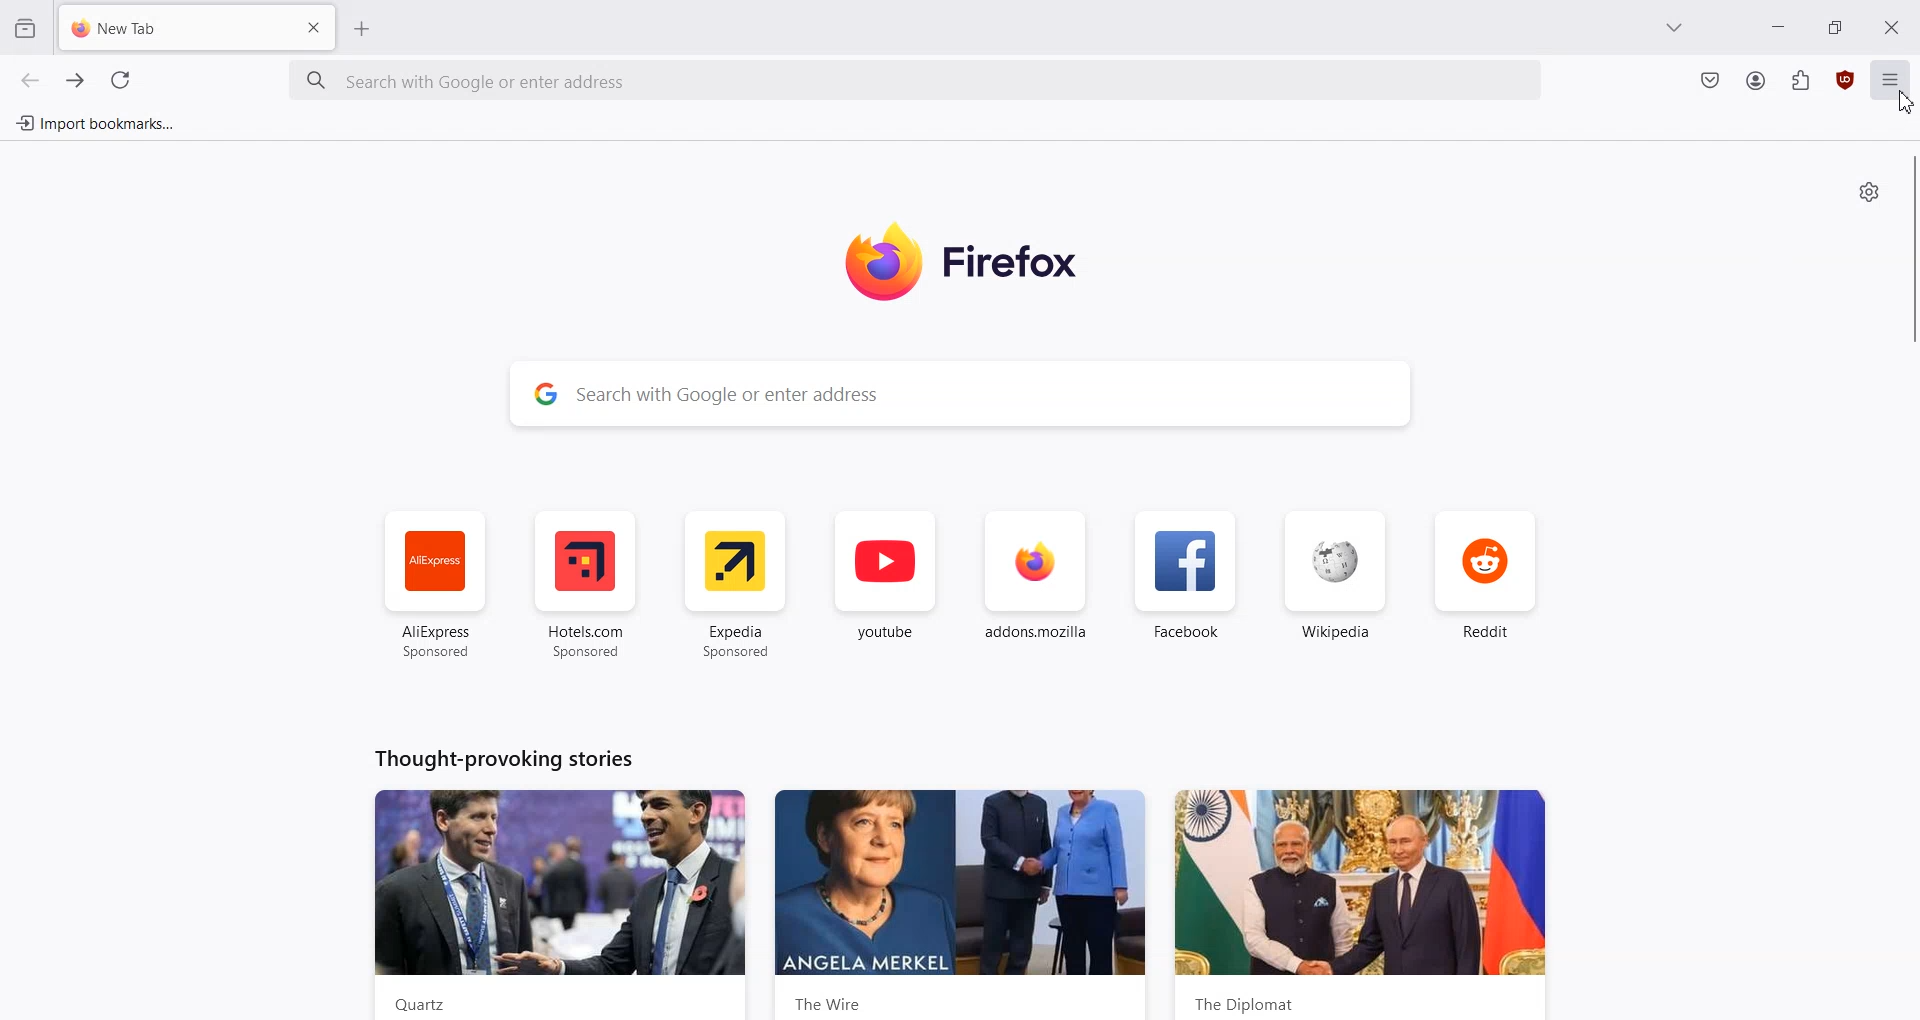 This screenshot has width=1920, height=1020. Describe the element at coordinates (1489, 585) in the screenshot. I see `Reddit` at that location.